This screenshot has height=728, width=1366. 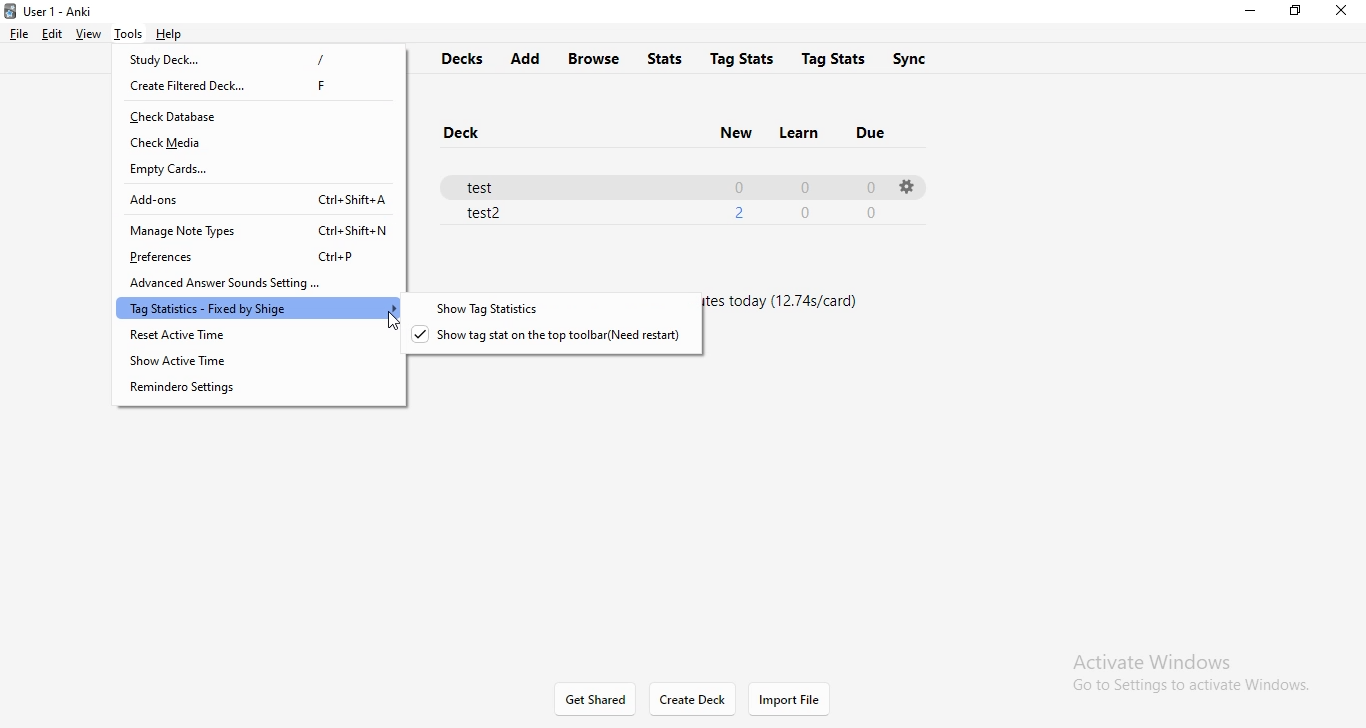 What do you see at coordinates (675, 213) in the screenshot?
I see `test2` at bounding box center [675, 213].